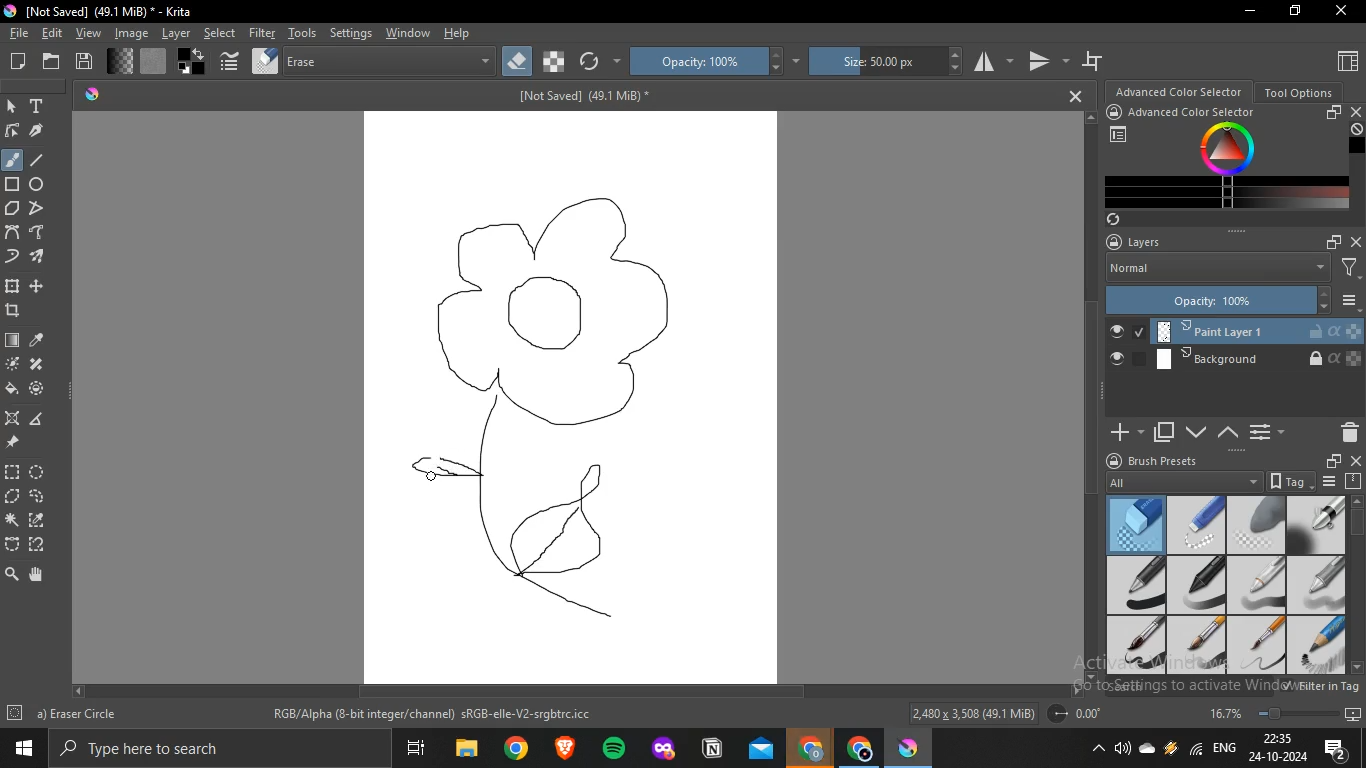 This screenshot has width=1366, height=768. I want to click on basic 5 size, so click(1138, 644).